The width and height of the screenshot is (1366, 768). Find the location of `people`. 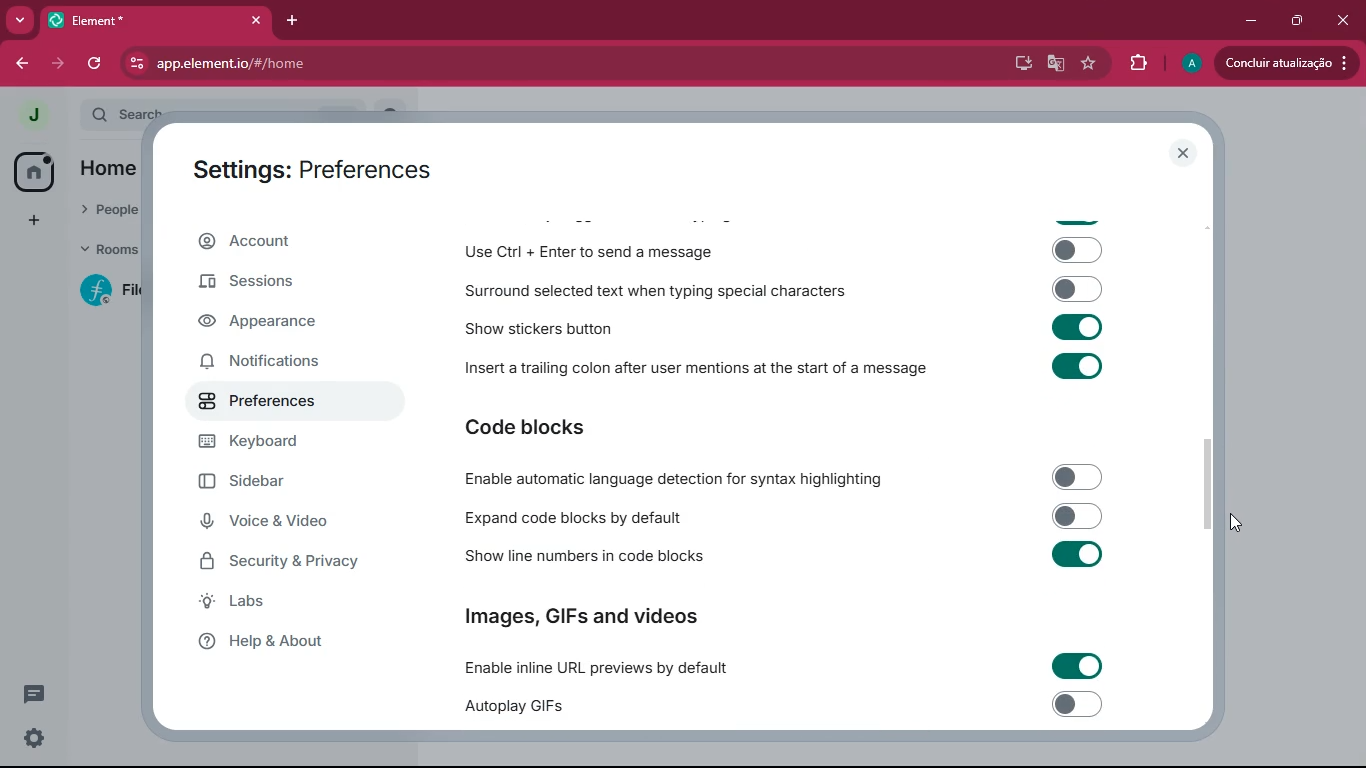

people is located at coordinates (105, 208).